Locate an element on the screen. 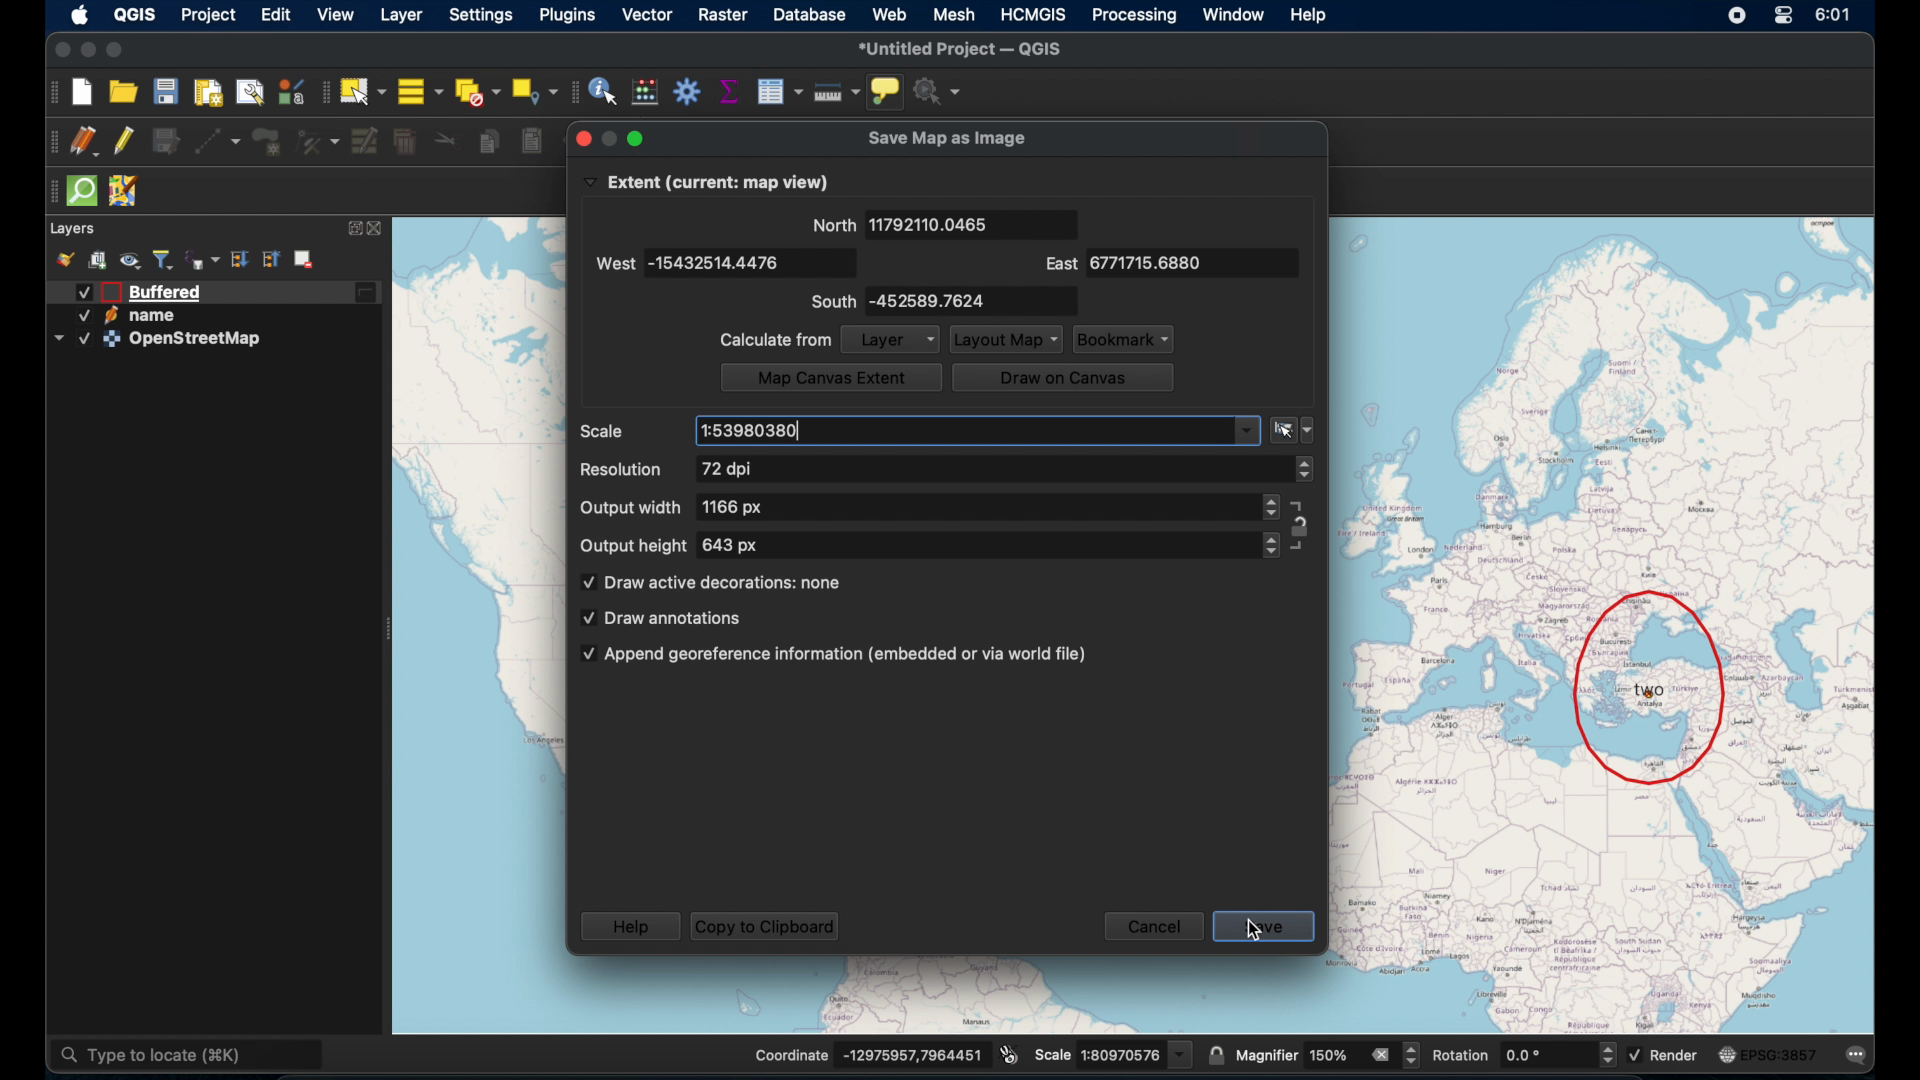  remove all is located at coordinates (1380, 1053).